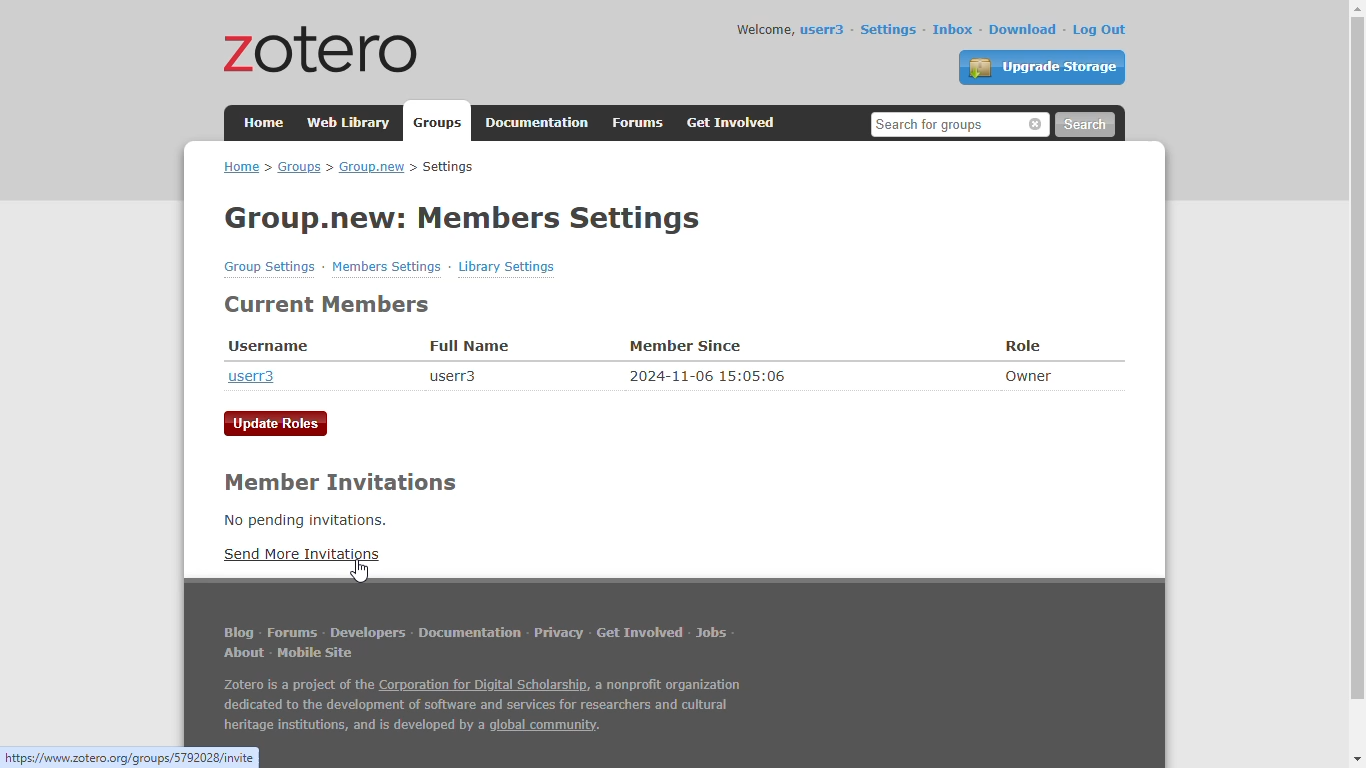  What do you see at coordinates (440, 123) in the screenshot?
I see `groups` at bounding box center [440, 123].